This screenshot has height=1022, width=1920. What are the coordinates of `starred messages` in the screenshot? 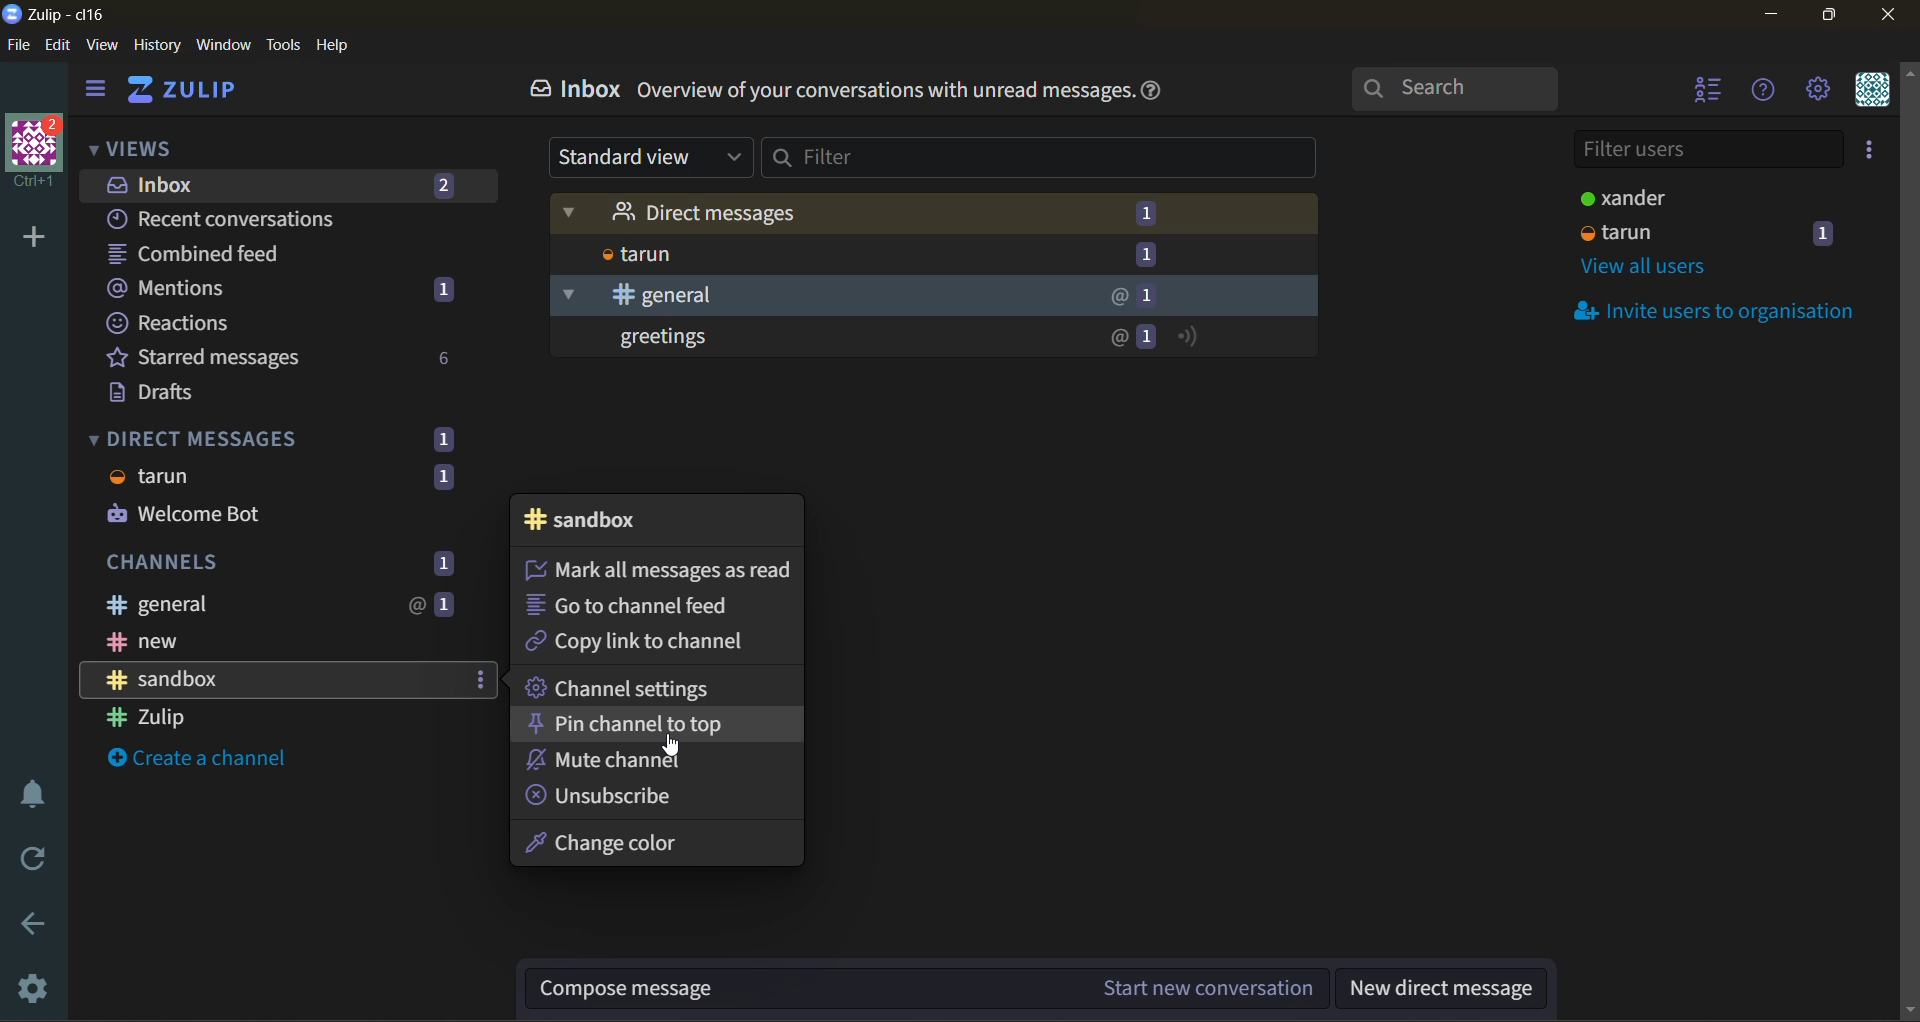 It's located at (281, 356).